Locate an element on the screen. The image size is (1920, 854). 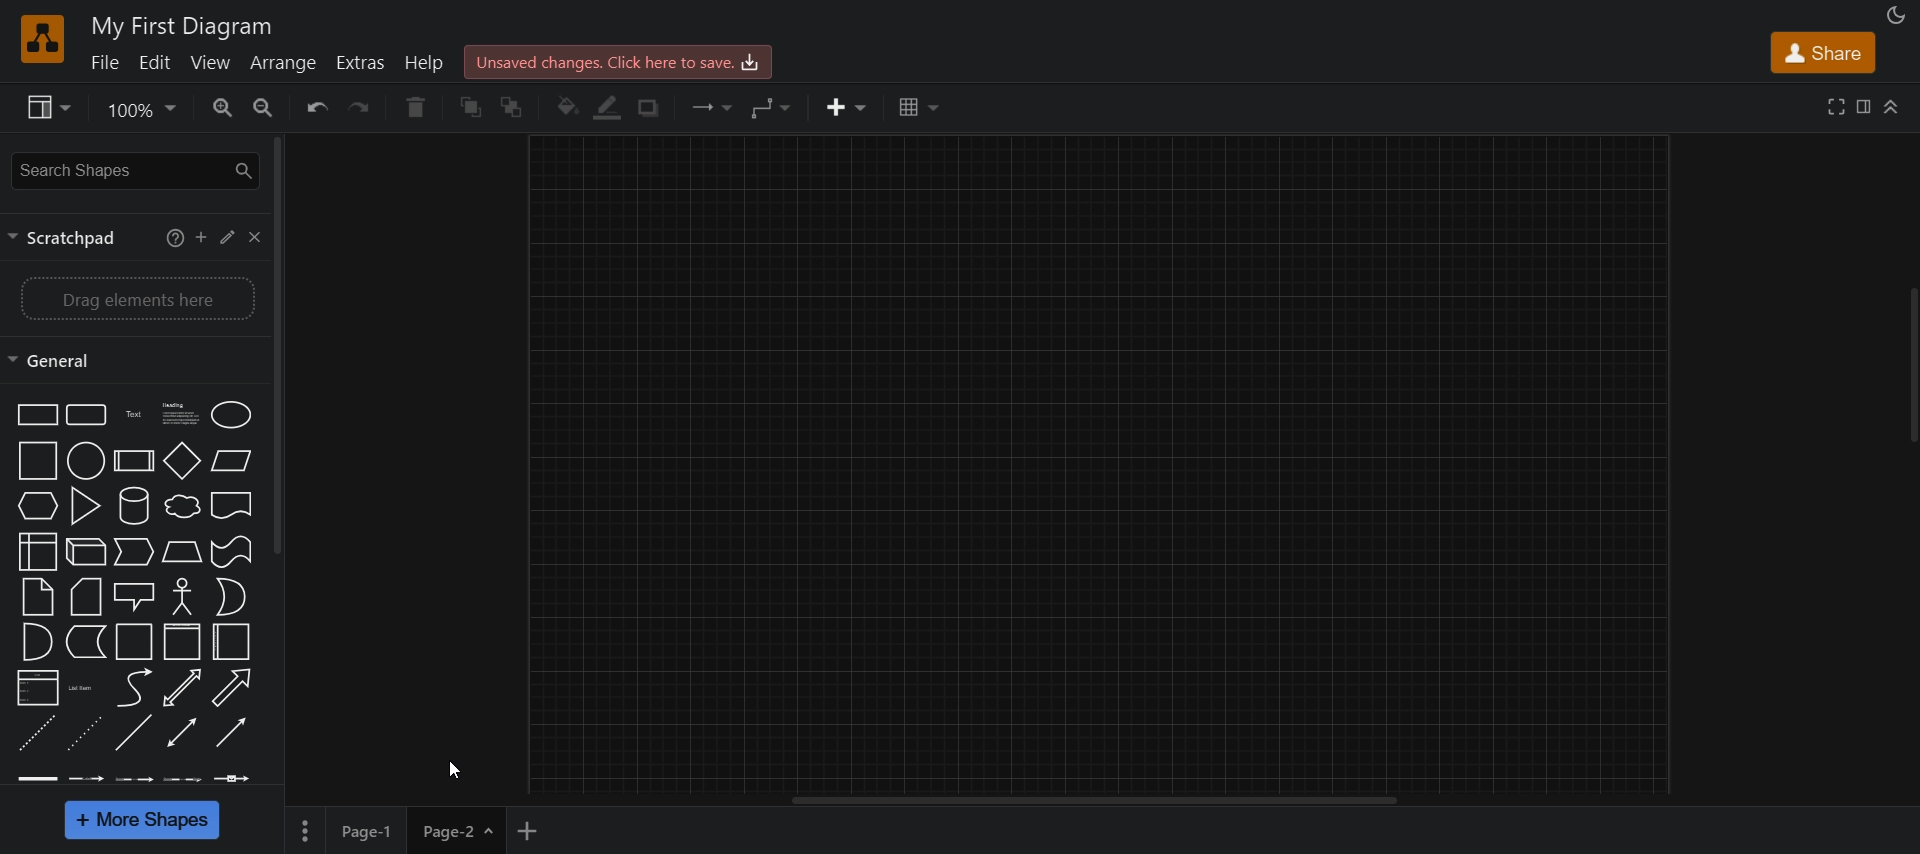
edit is located at coordinates (161, 65).